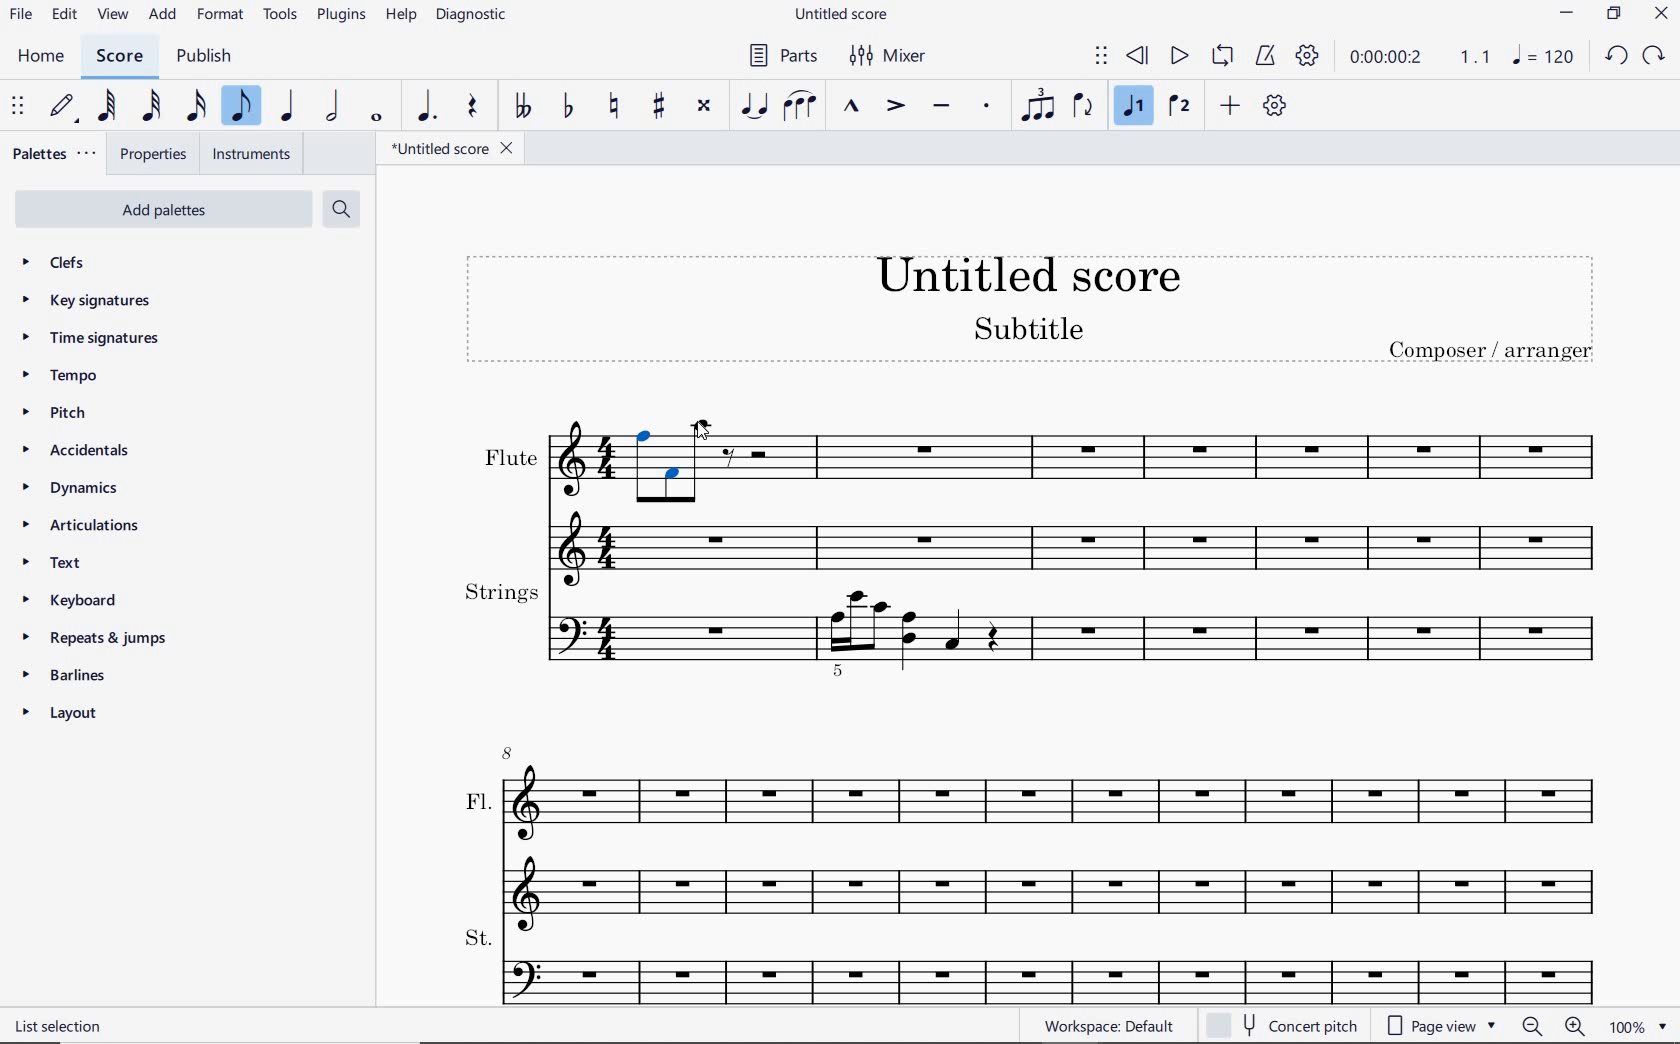 This screenshot has height=1044, width=1680. Describe the element at coordinates (62, 1026) in the screenshot. I see `LIST SELECTION` at that location.